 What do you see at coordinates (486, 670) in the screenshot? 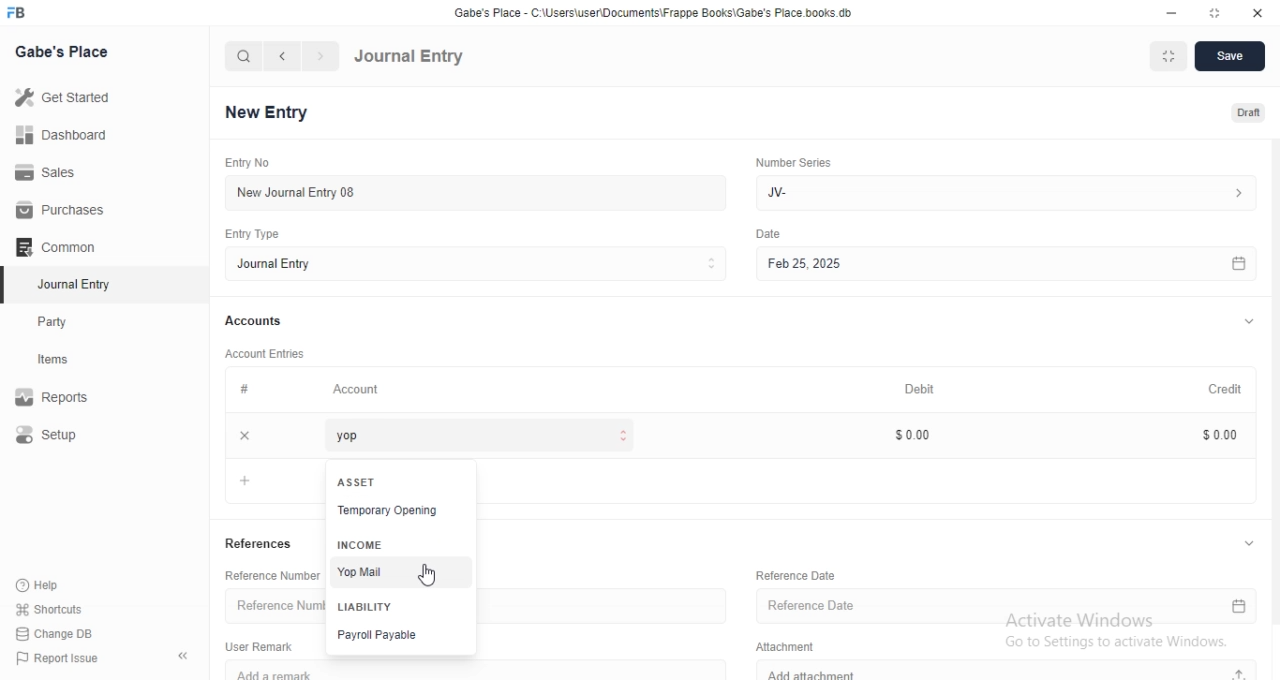
I see `Add a remark` at bounding box center [486, 670].